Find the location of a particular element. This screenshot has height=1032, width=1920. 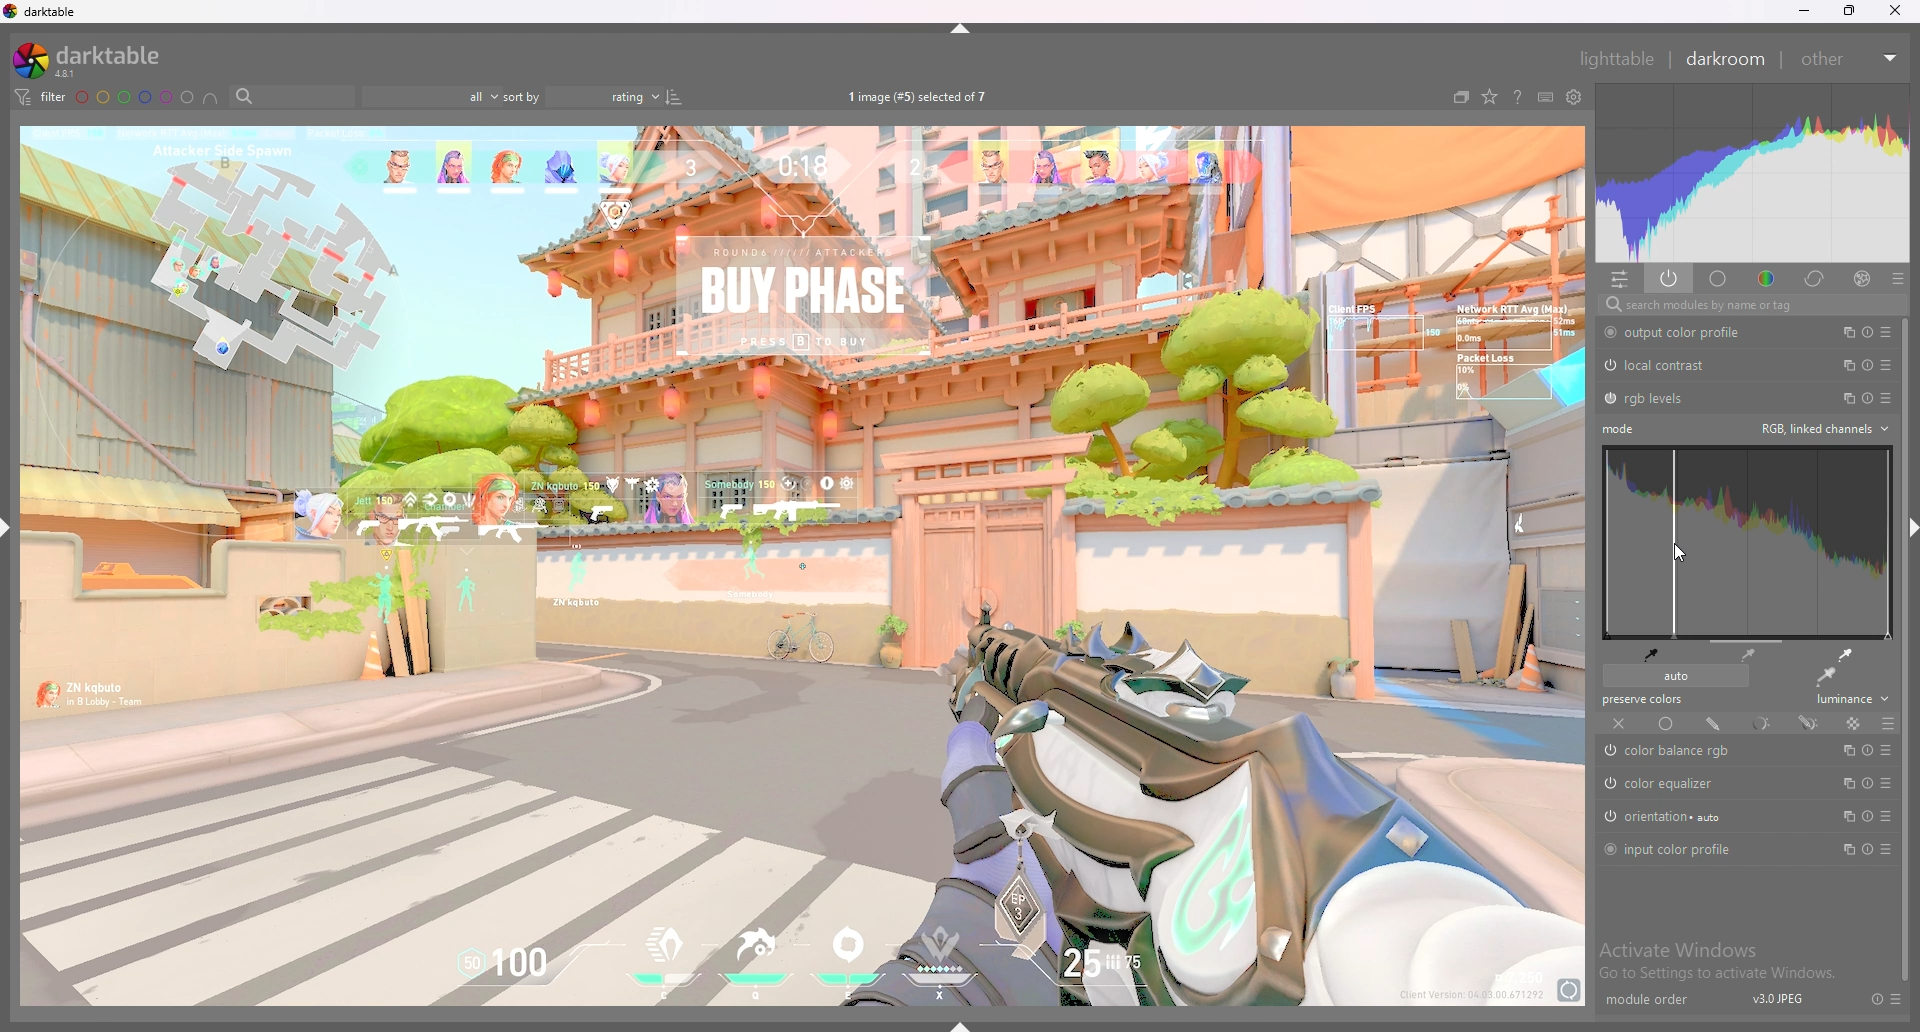

presets is located at coordinates (1886, 398).